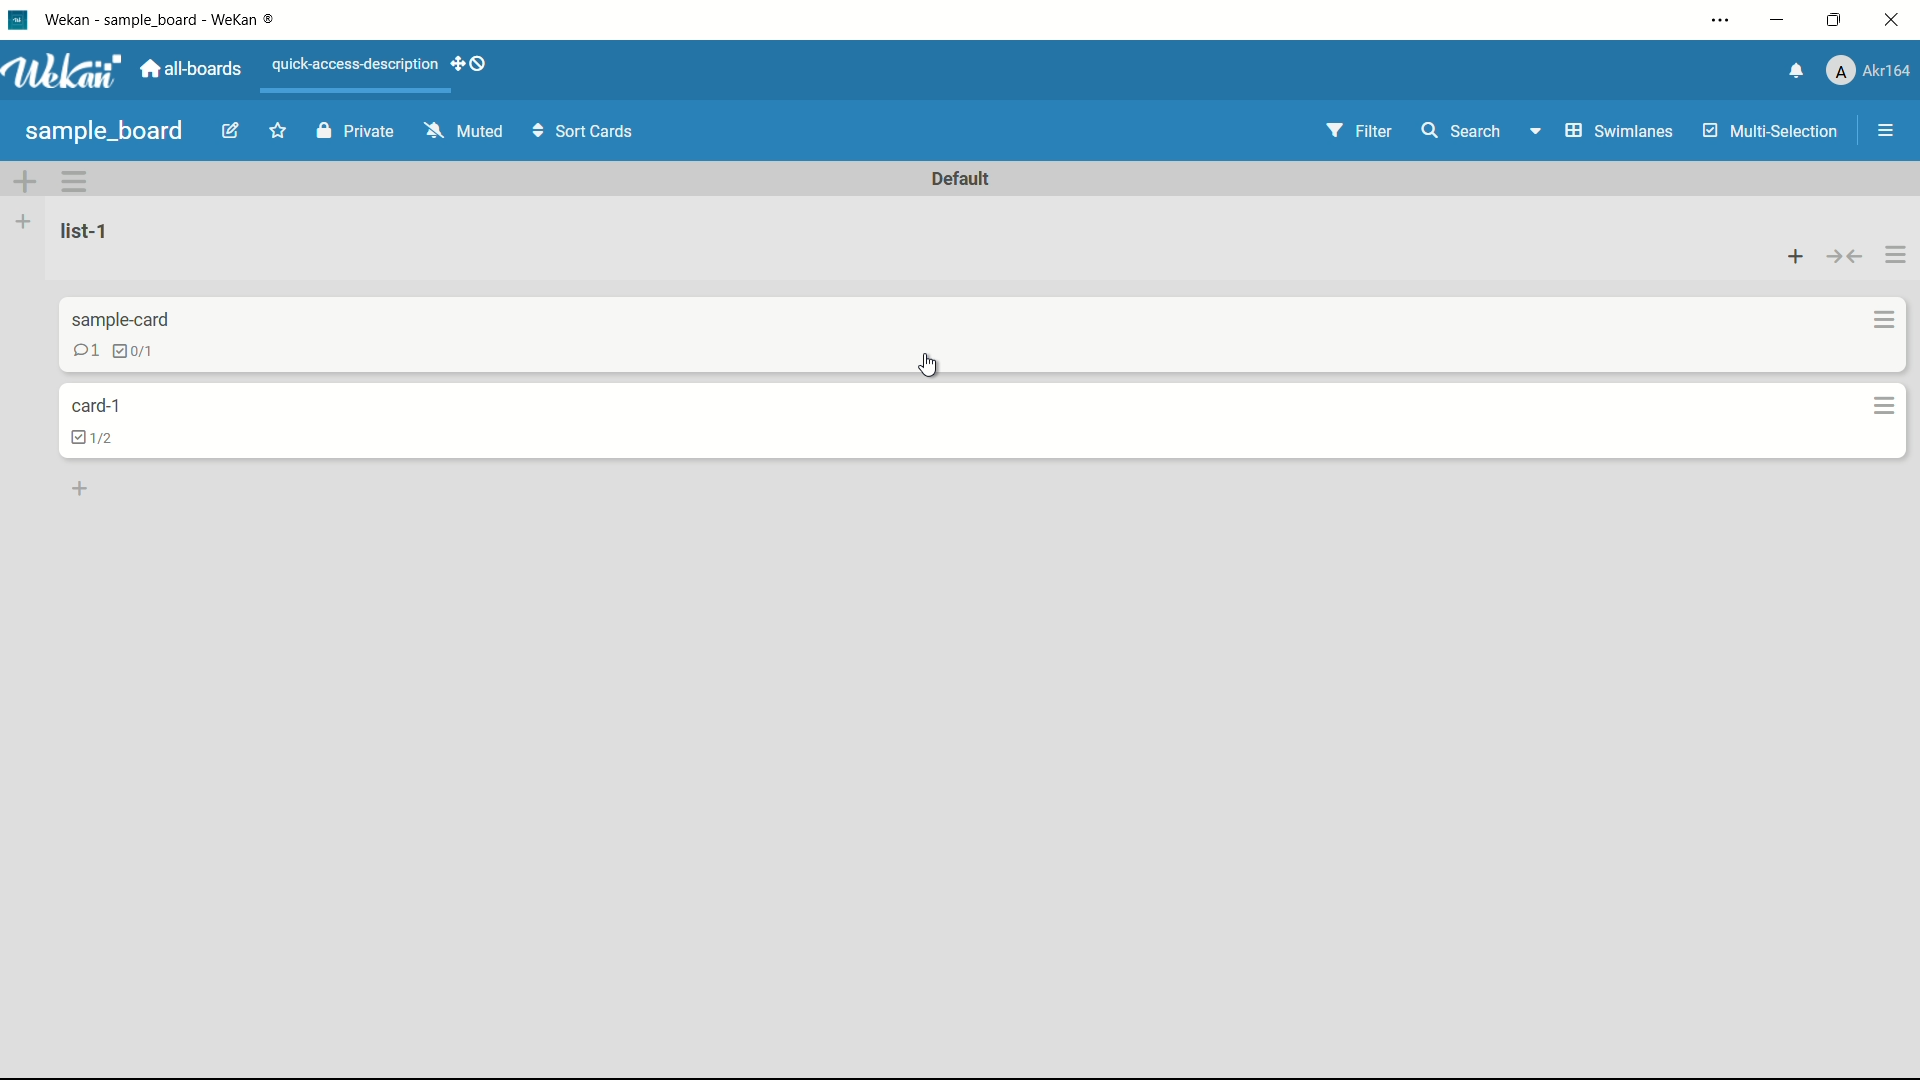 This screenshot has height=1080, width=1920. What do you see at coordinates (277, 130) in the screenshot?
I see `star` at bounding box center [277, 130].